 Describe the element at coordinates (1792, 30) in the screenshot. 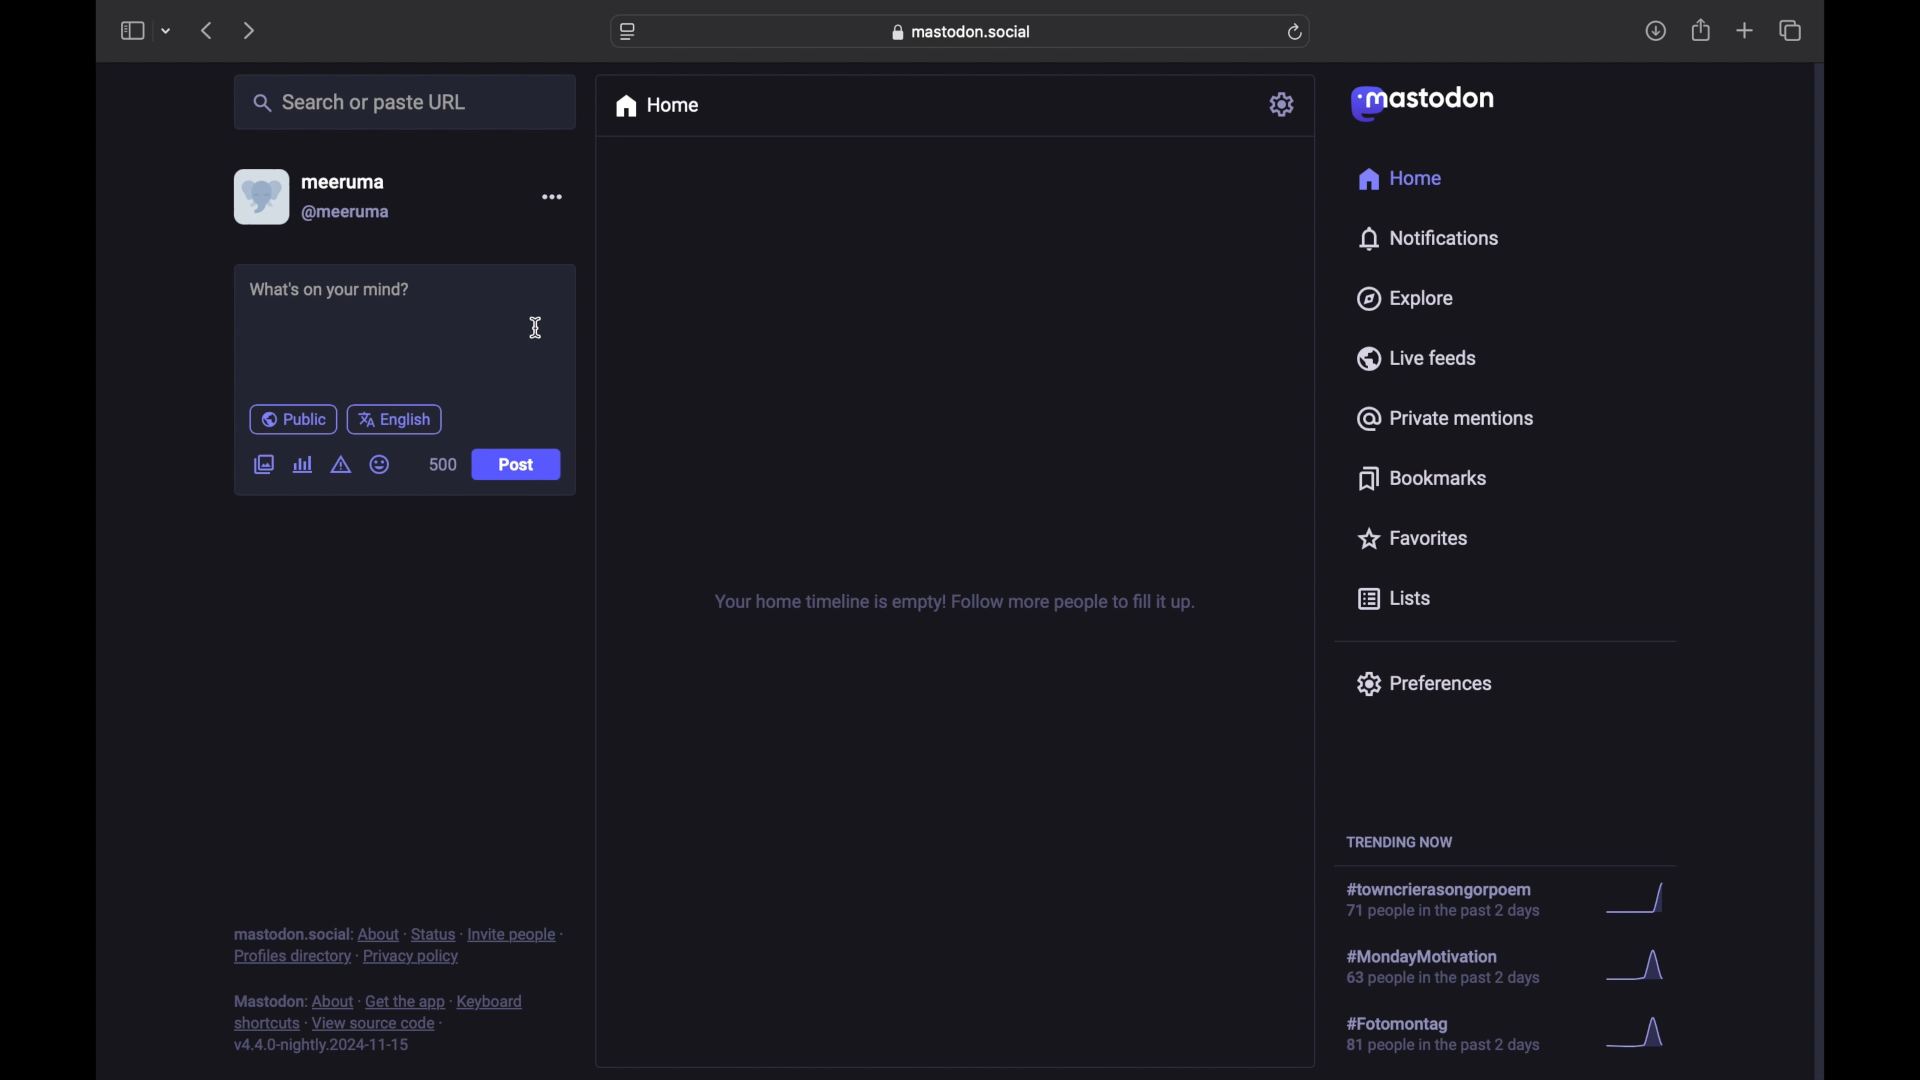

I see `show tab overview` at that location.